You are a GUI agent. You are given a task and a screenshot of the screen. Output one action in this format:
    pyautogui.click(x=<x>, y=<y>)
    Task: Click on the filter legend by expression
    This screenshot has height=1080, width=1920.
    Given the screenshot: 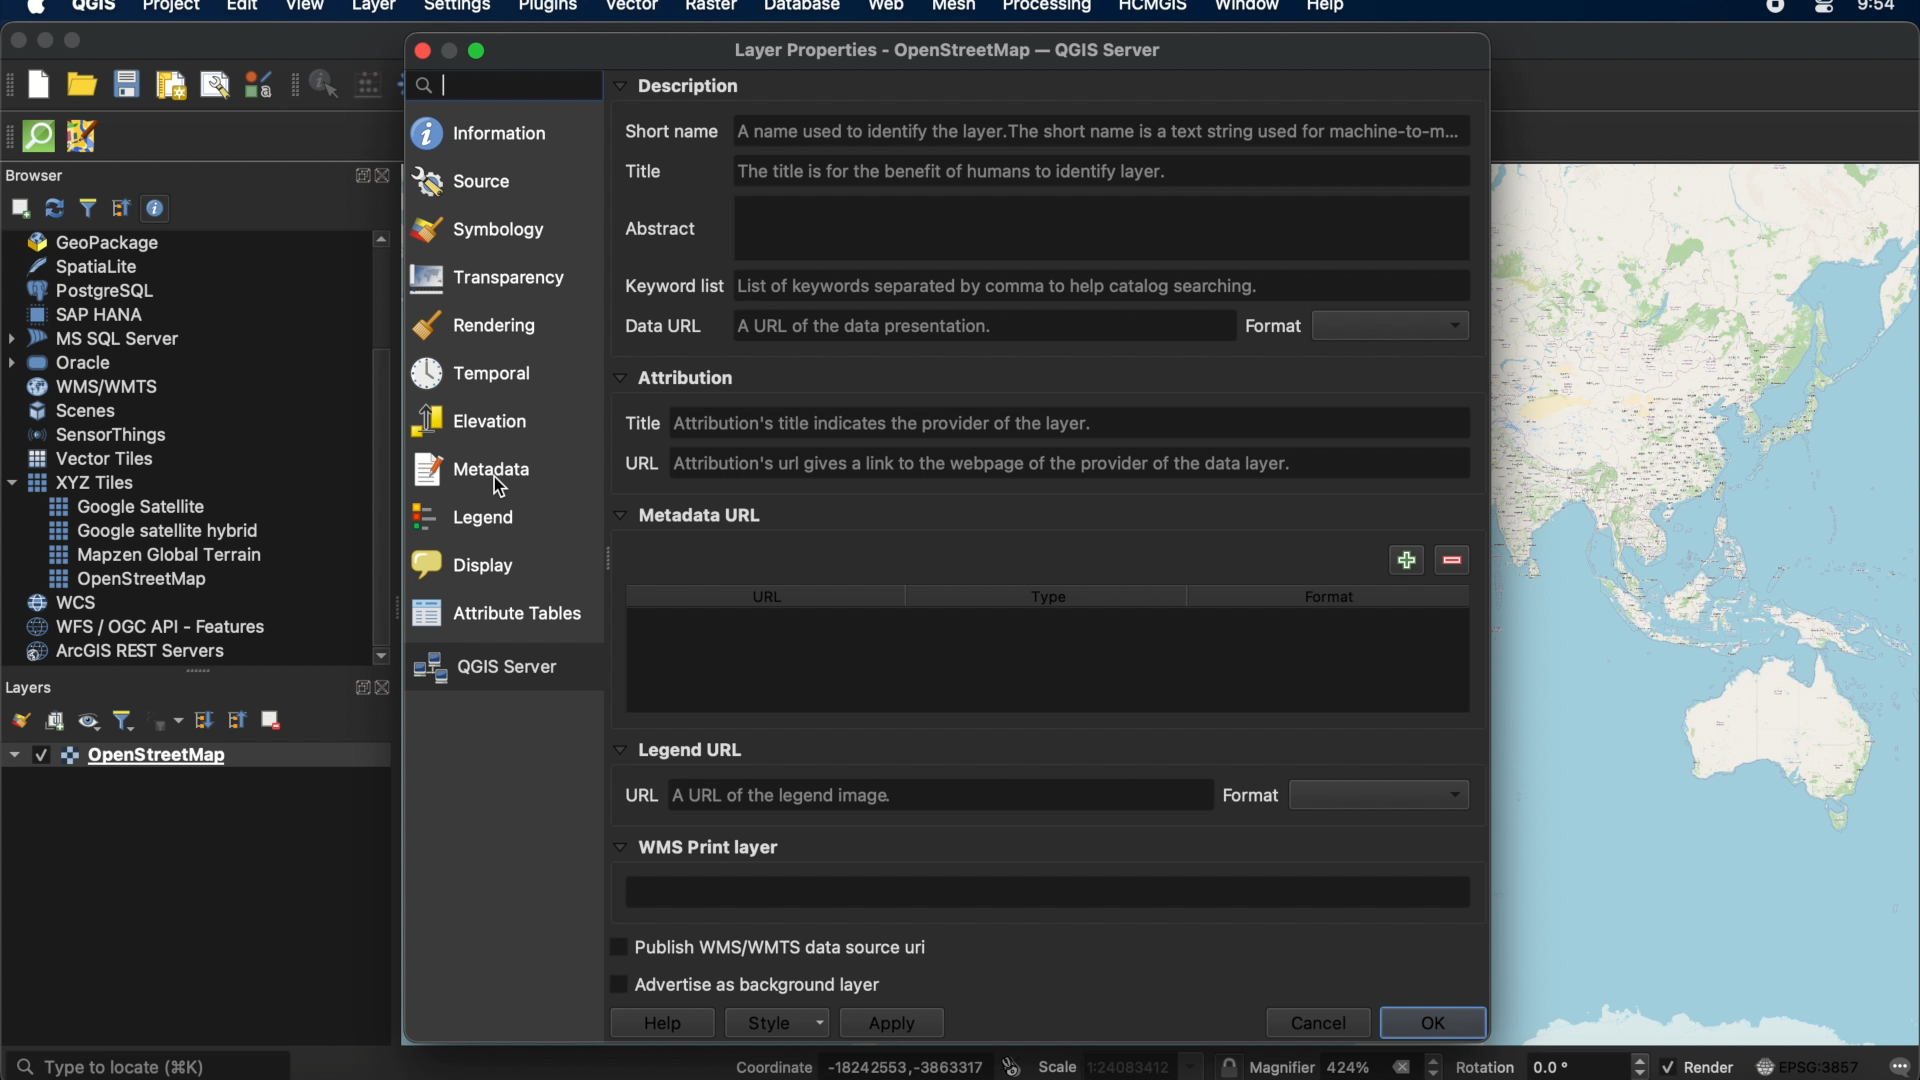 What is the action you would take?
    pyautogui.click(x=167, y=723)
    